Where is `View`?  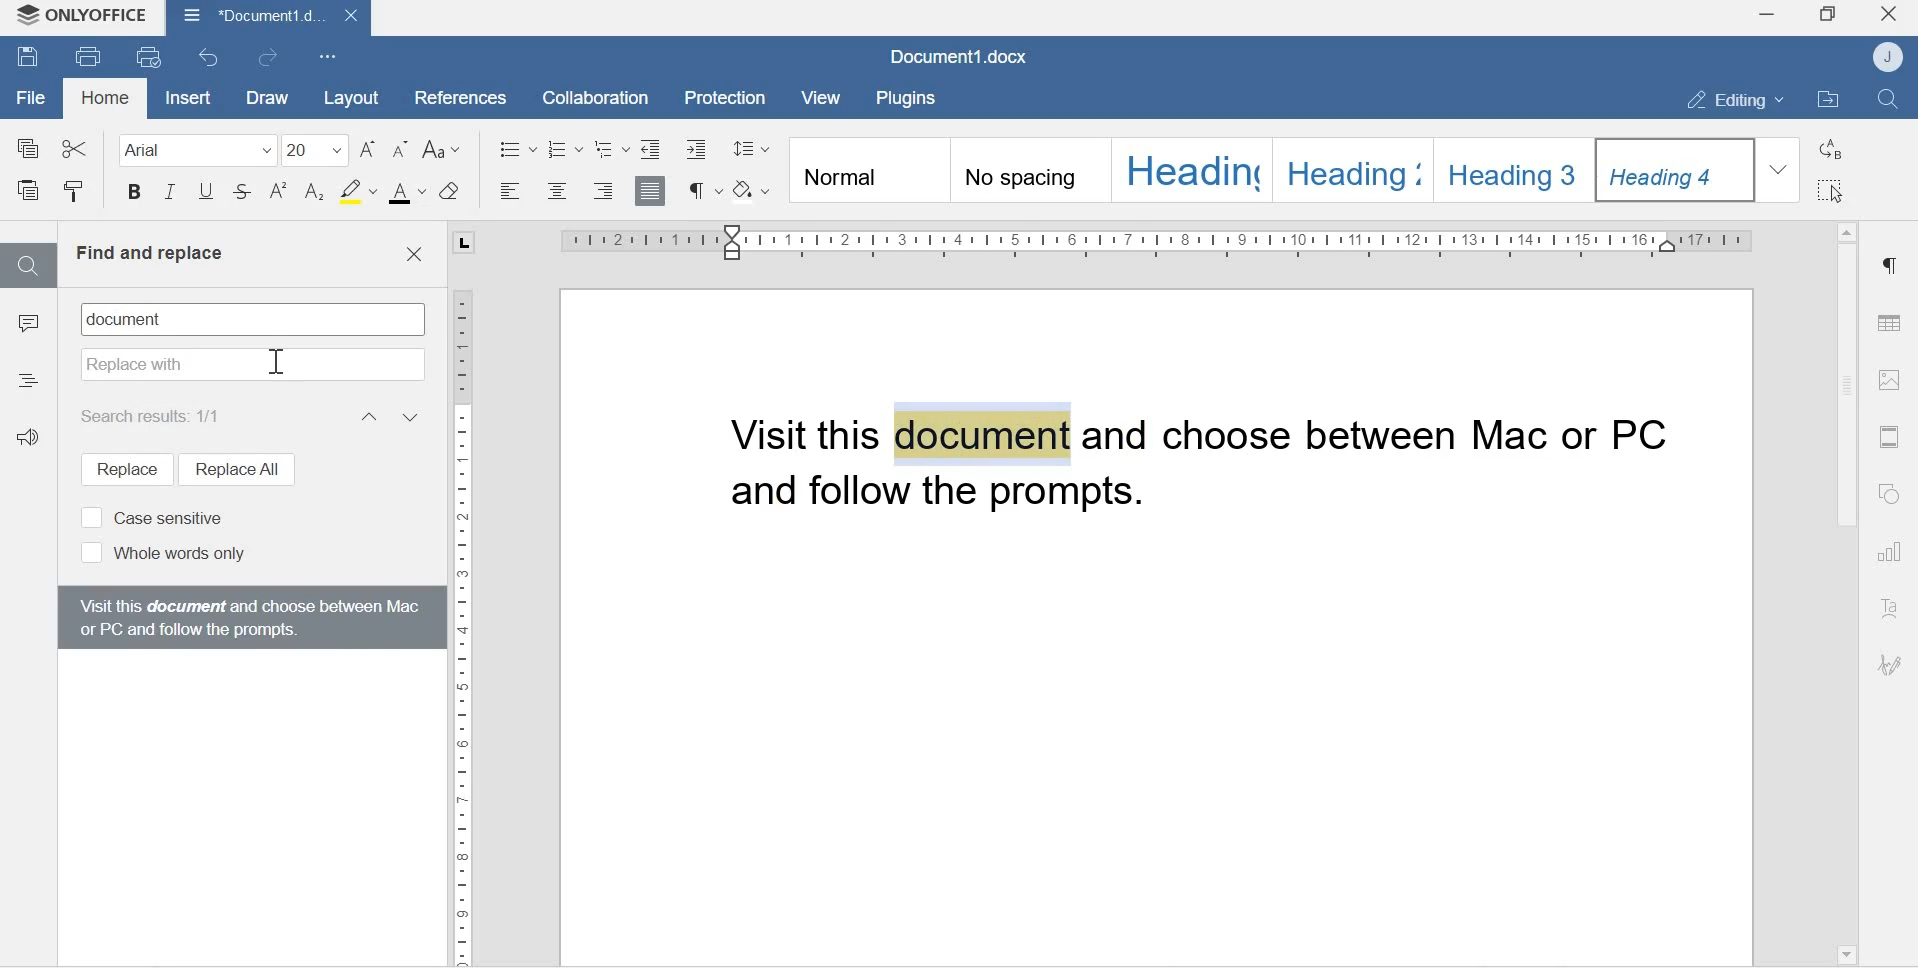
View is located at coordinates (824, 98).